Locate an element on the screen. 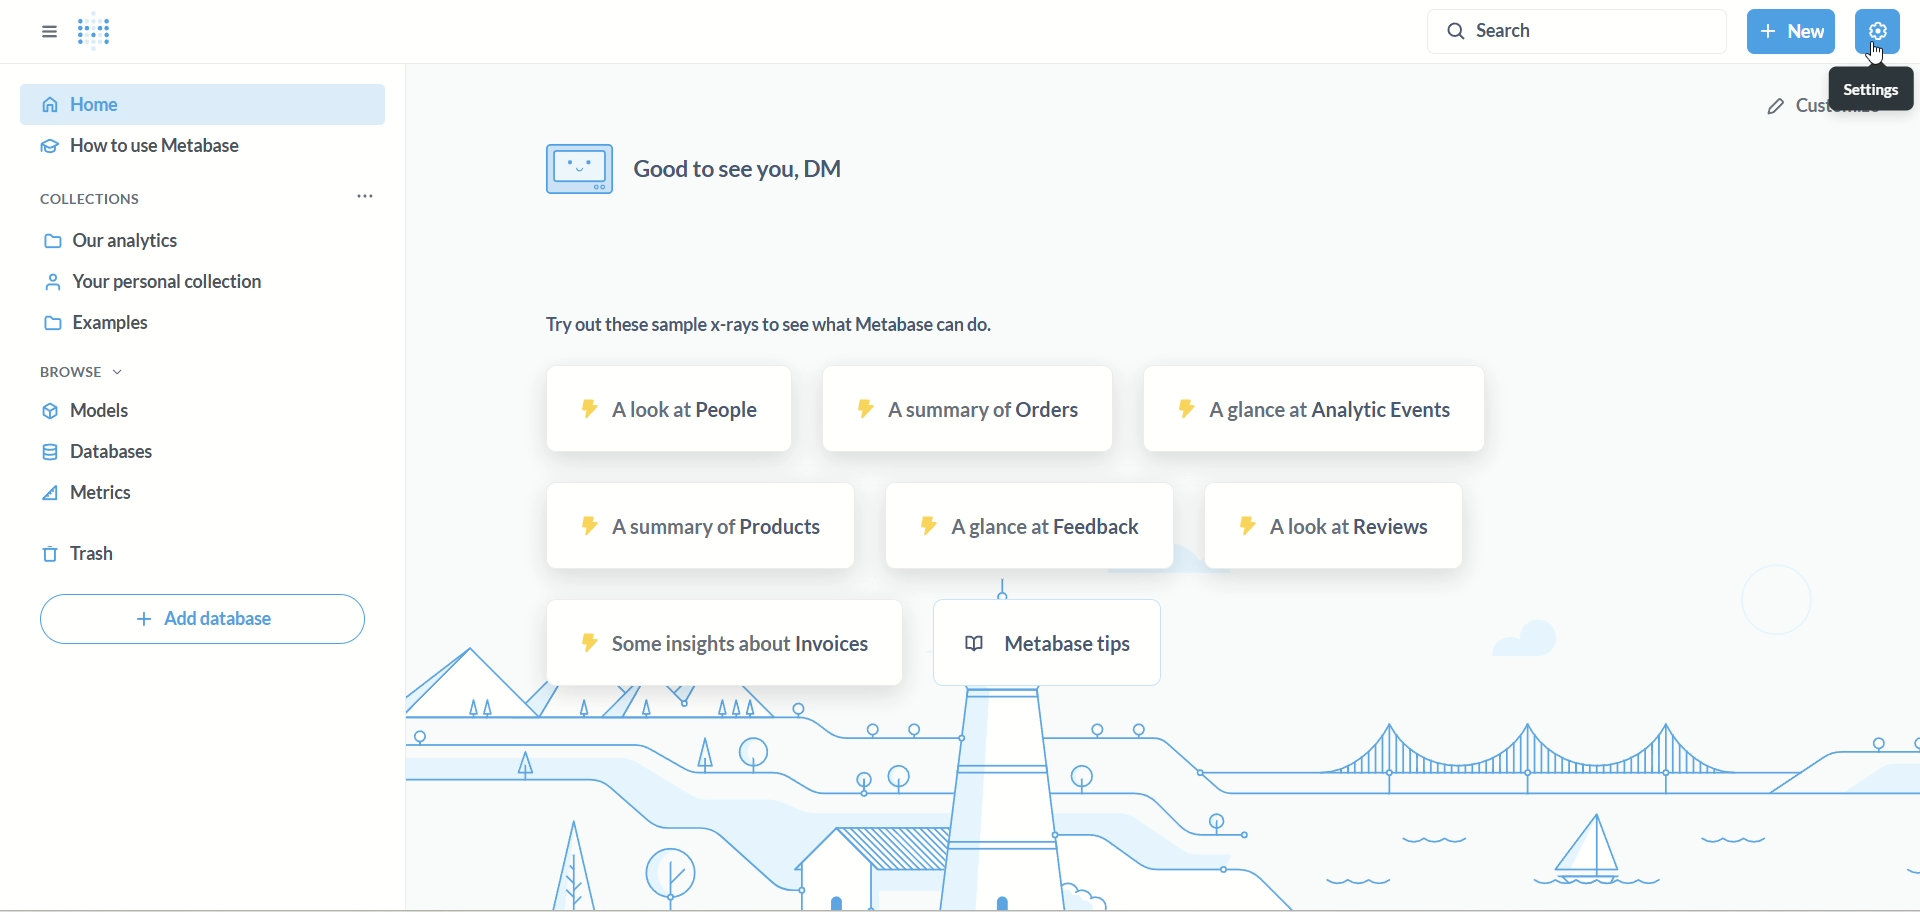  how to use metabase is located at coordinates (159, 152).